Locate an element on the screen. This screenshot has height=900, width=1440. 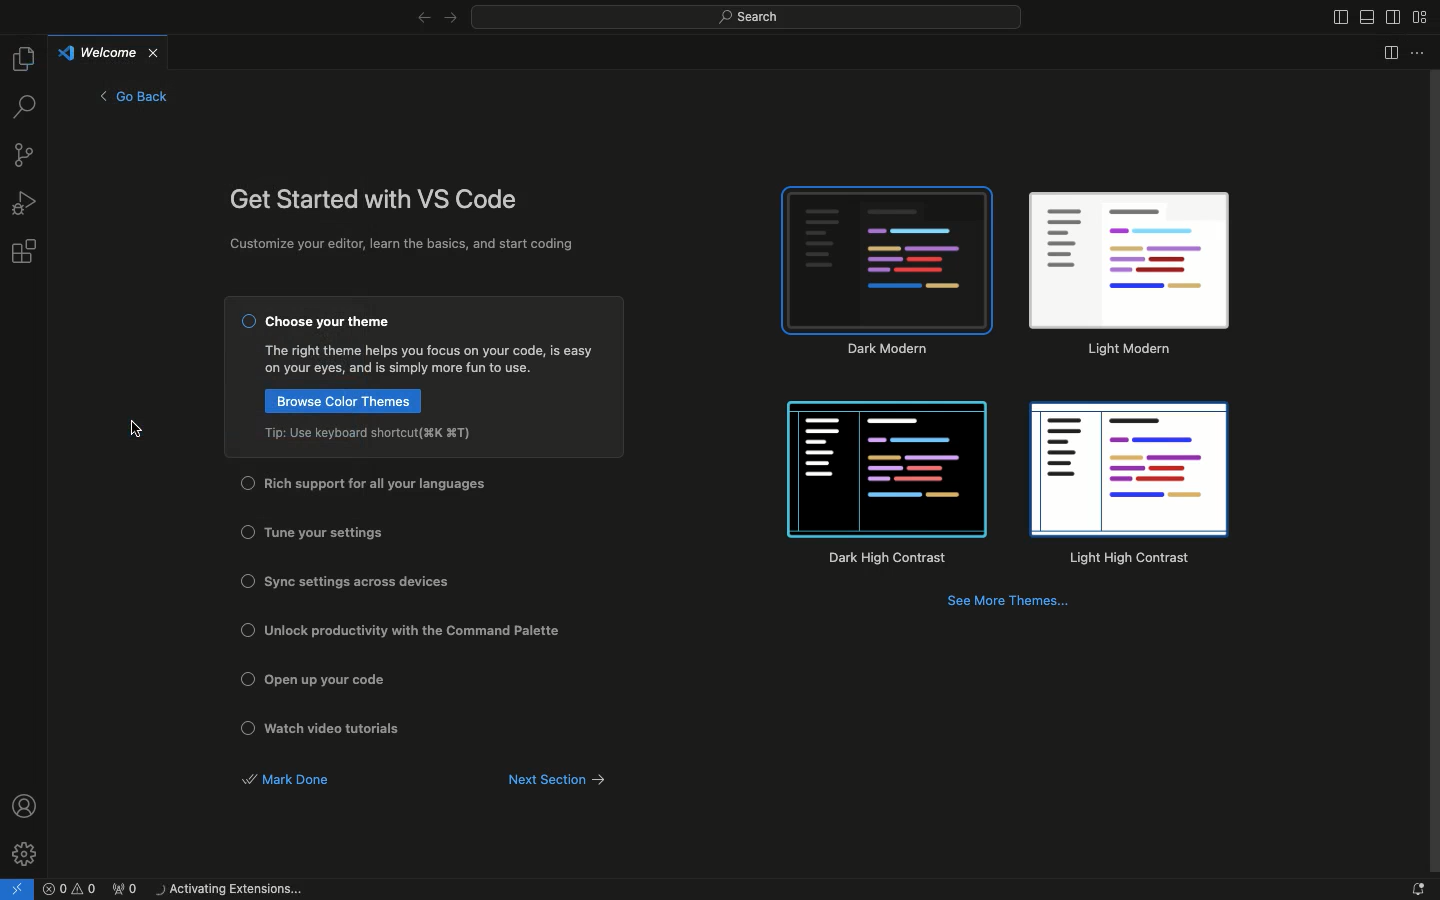
Welcome tab is located at coordinates (111, 51).